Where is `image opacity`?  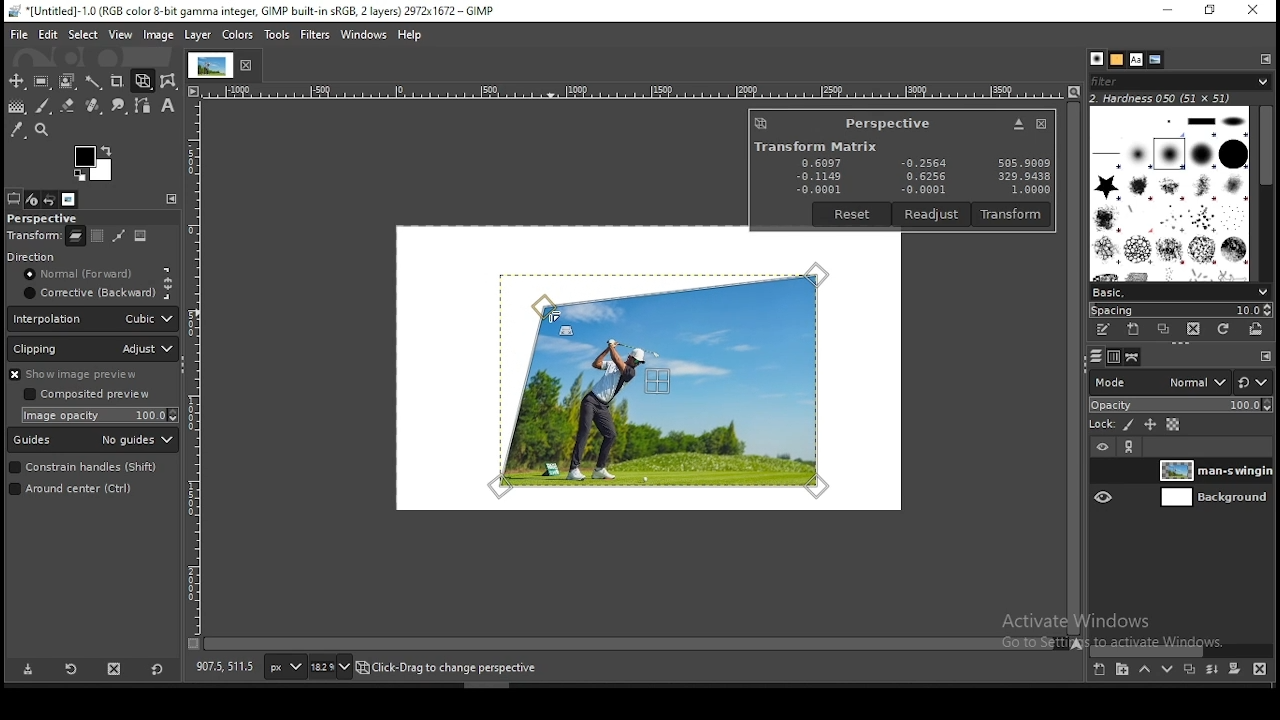 image opacity is located at coordinates (103, 415).